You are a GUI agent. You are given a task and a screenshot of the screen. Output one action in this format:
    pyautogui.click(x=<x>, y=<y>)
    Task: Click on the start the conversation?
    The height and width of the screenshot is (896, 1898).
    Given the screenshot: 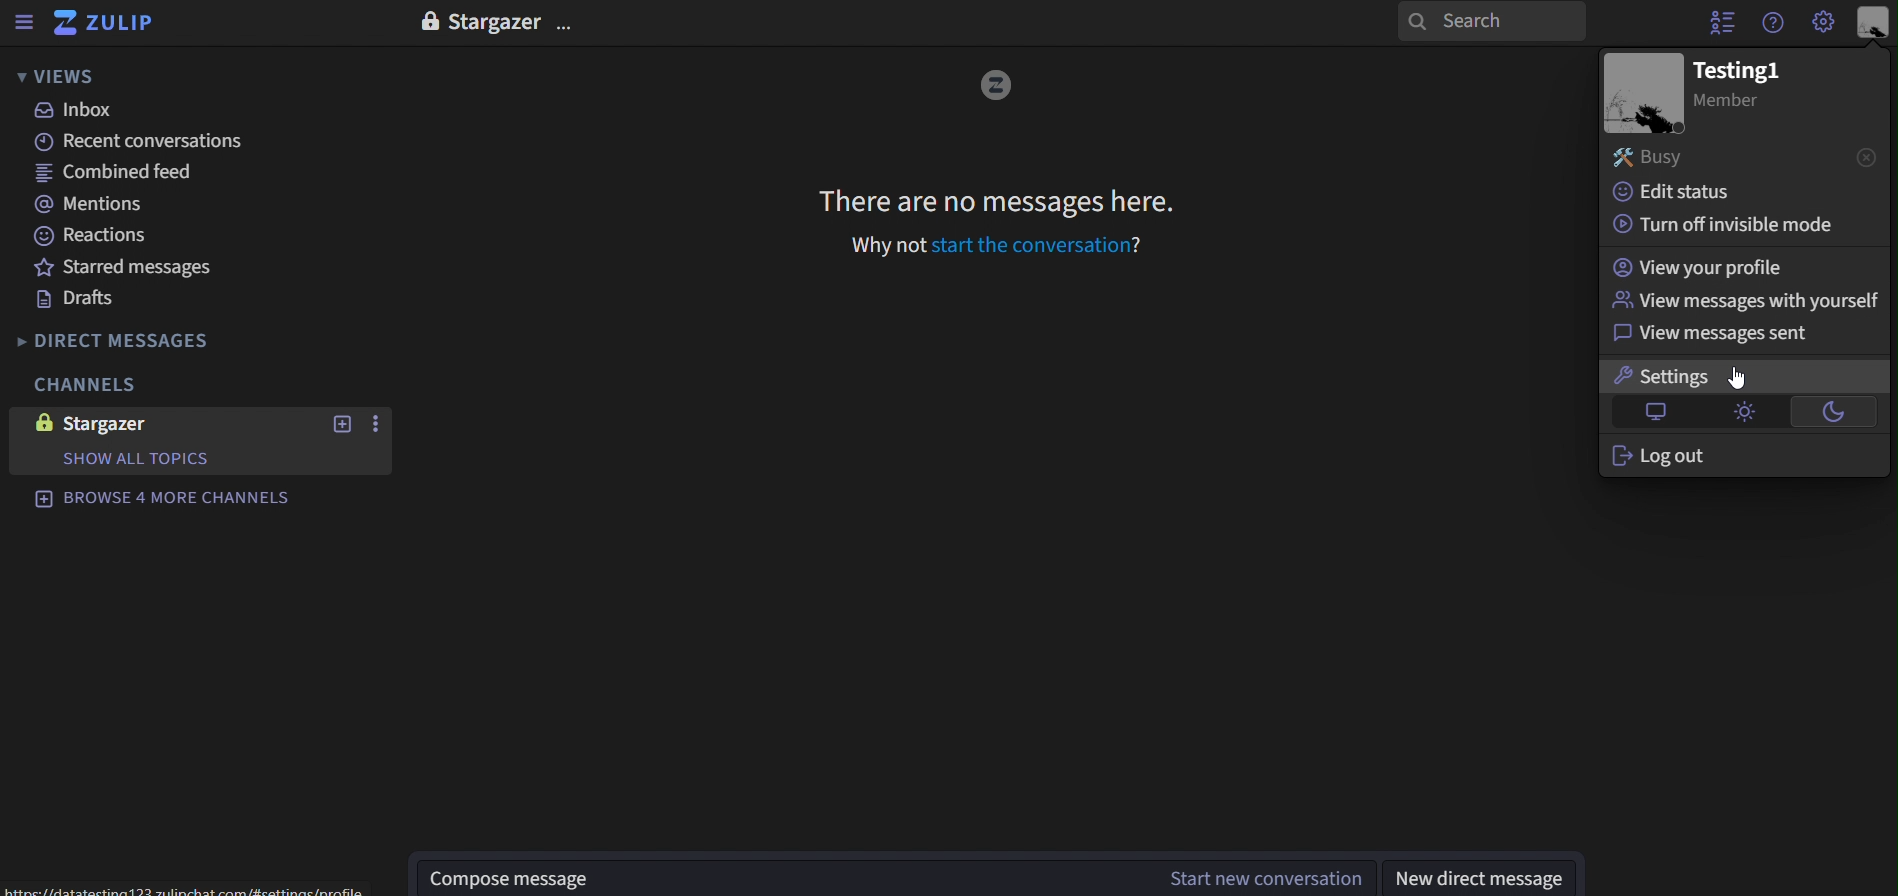 What is the action you would take?
    pyautogui.click(x=1041, y=246)
    